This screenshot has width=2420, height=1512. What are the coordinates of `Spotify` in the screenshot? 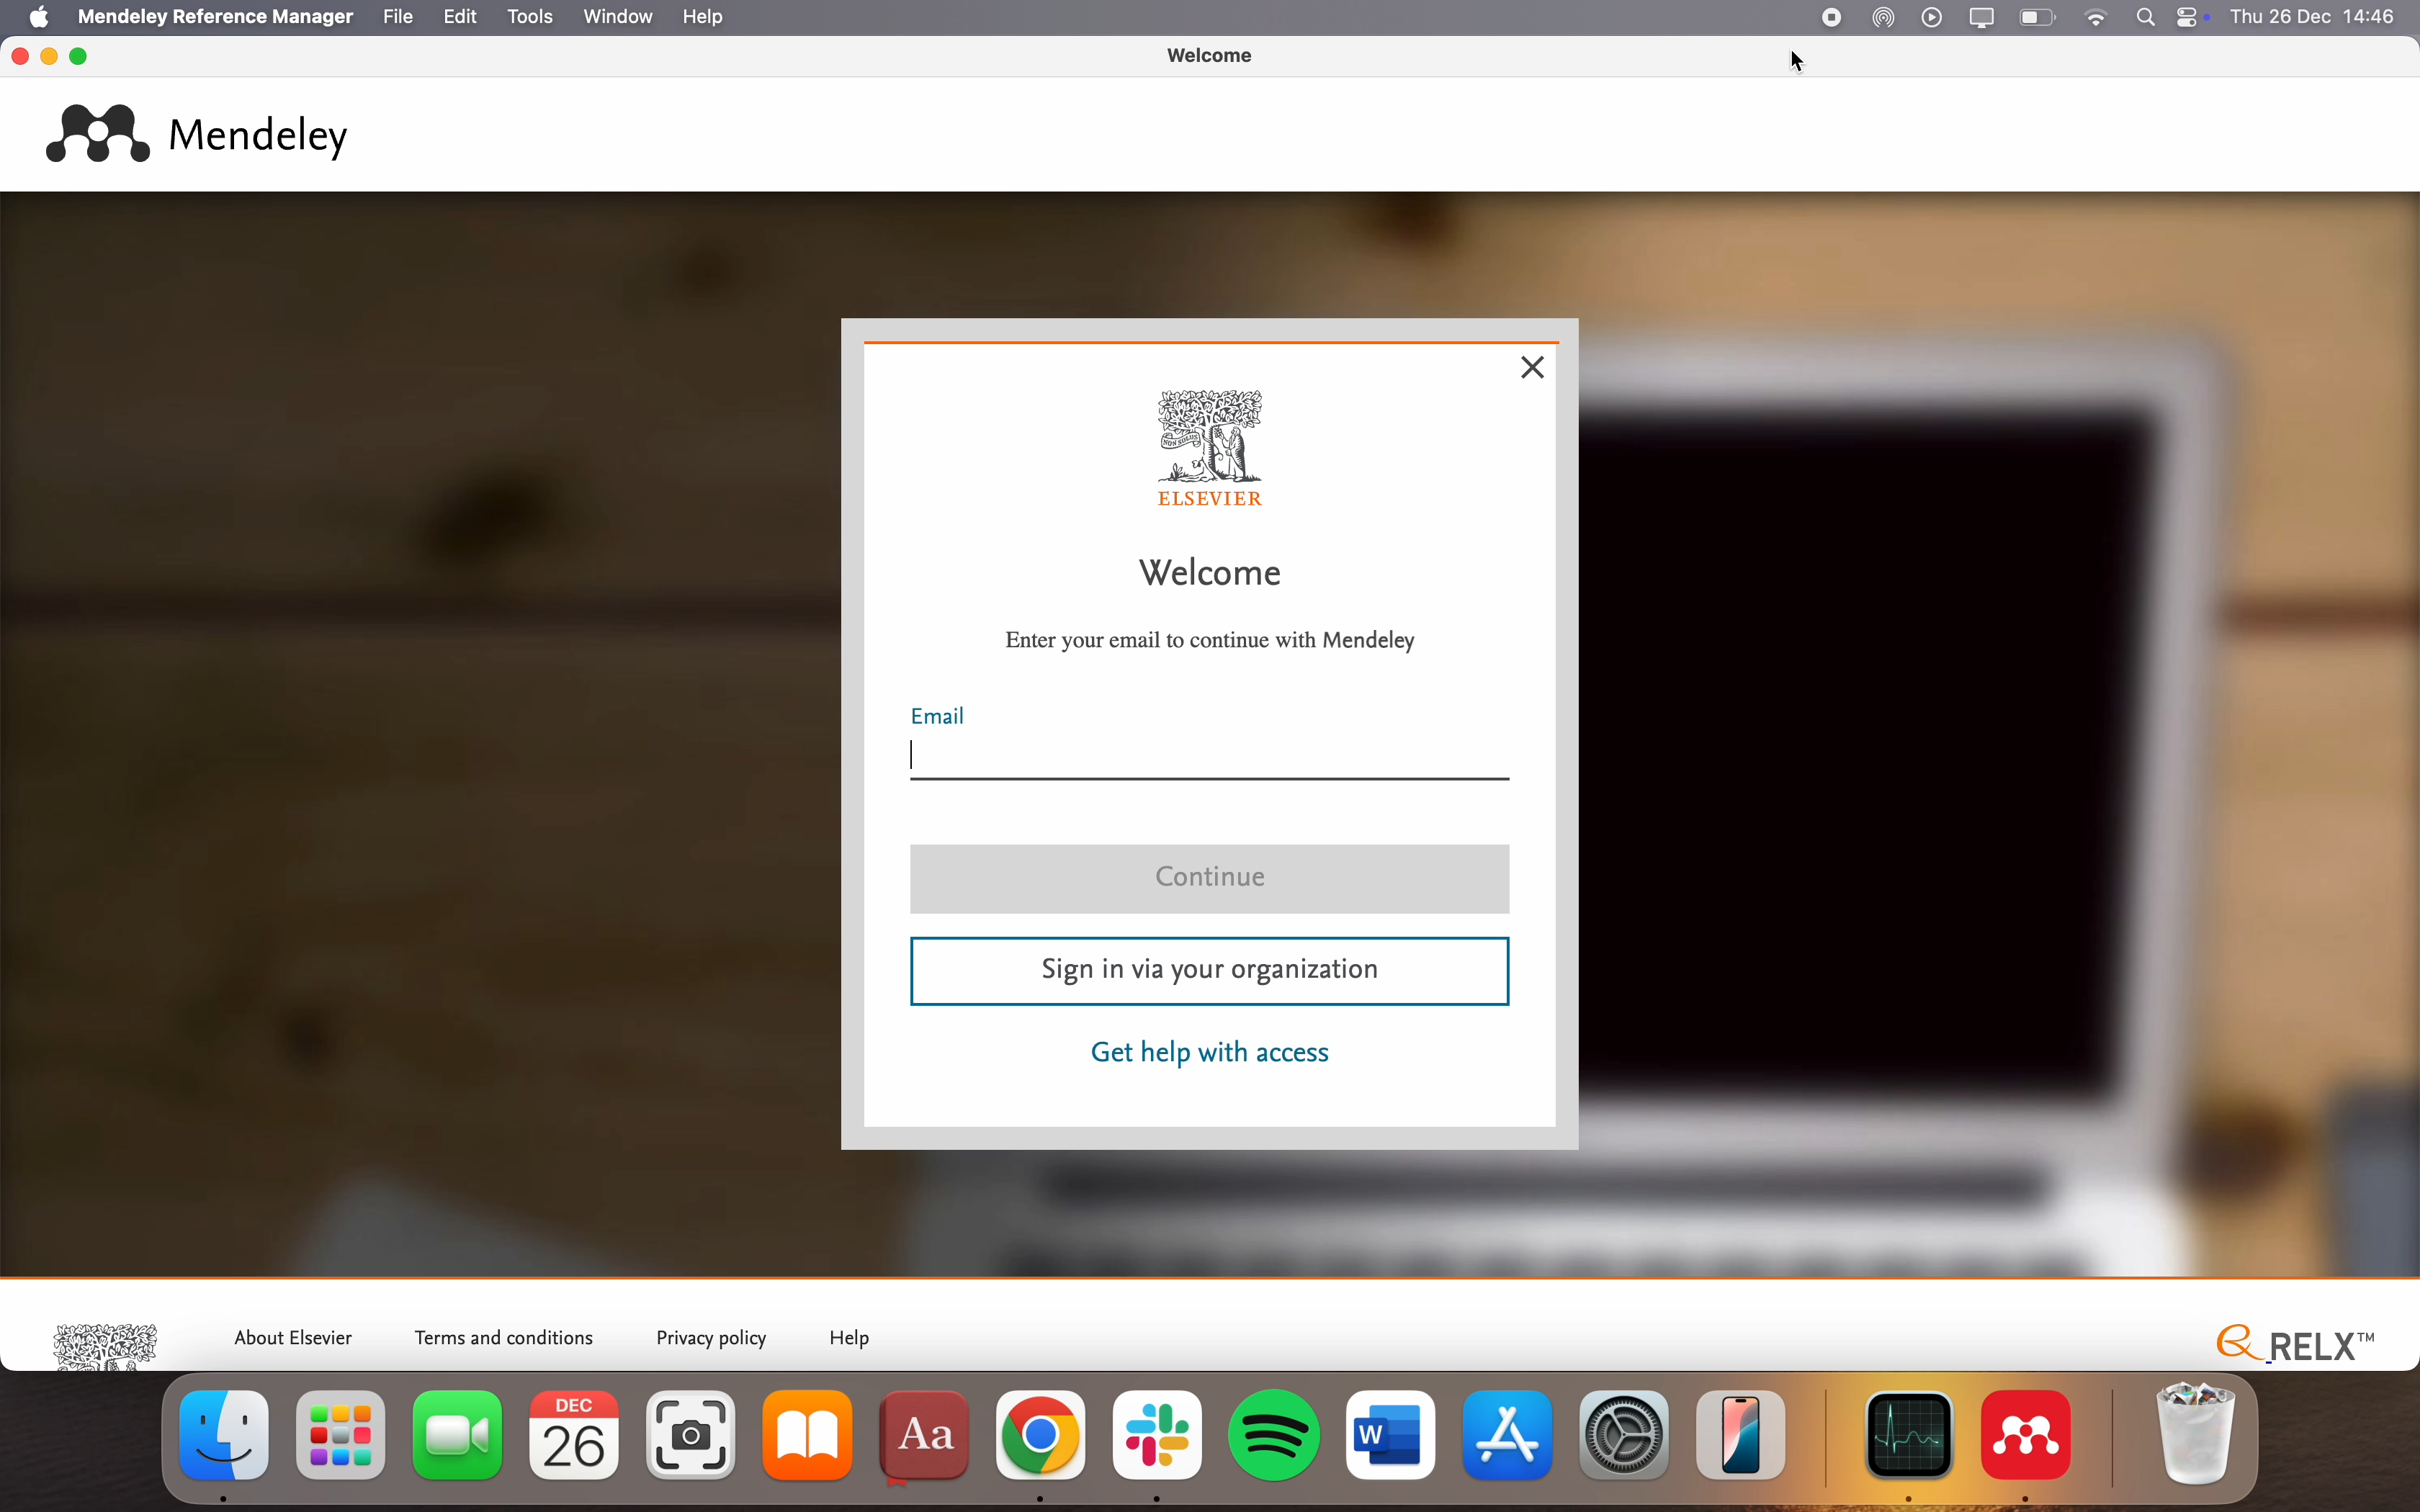 It's located at (1278, 1435).